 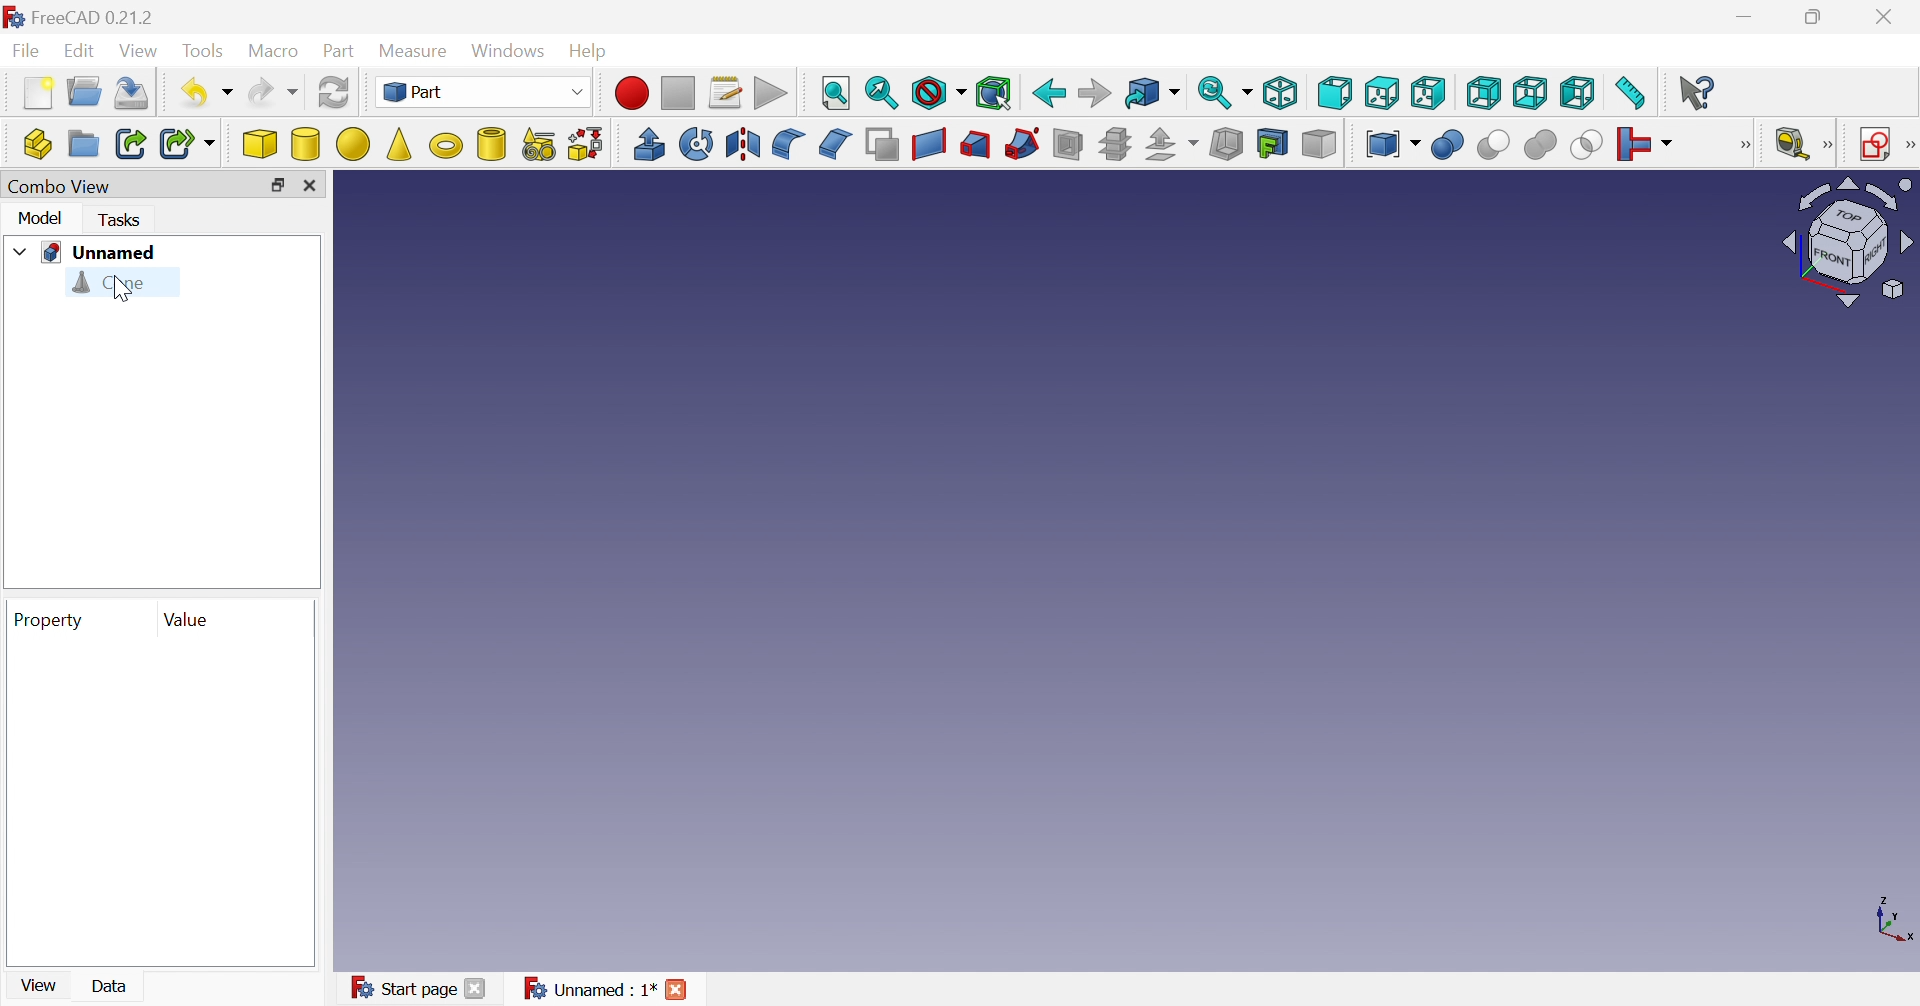 I want to click on Cross-sections, so click(x=1115, y=143).